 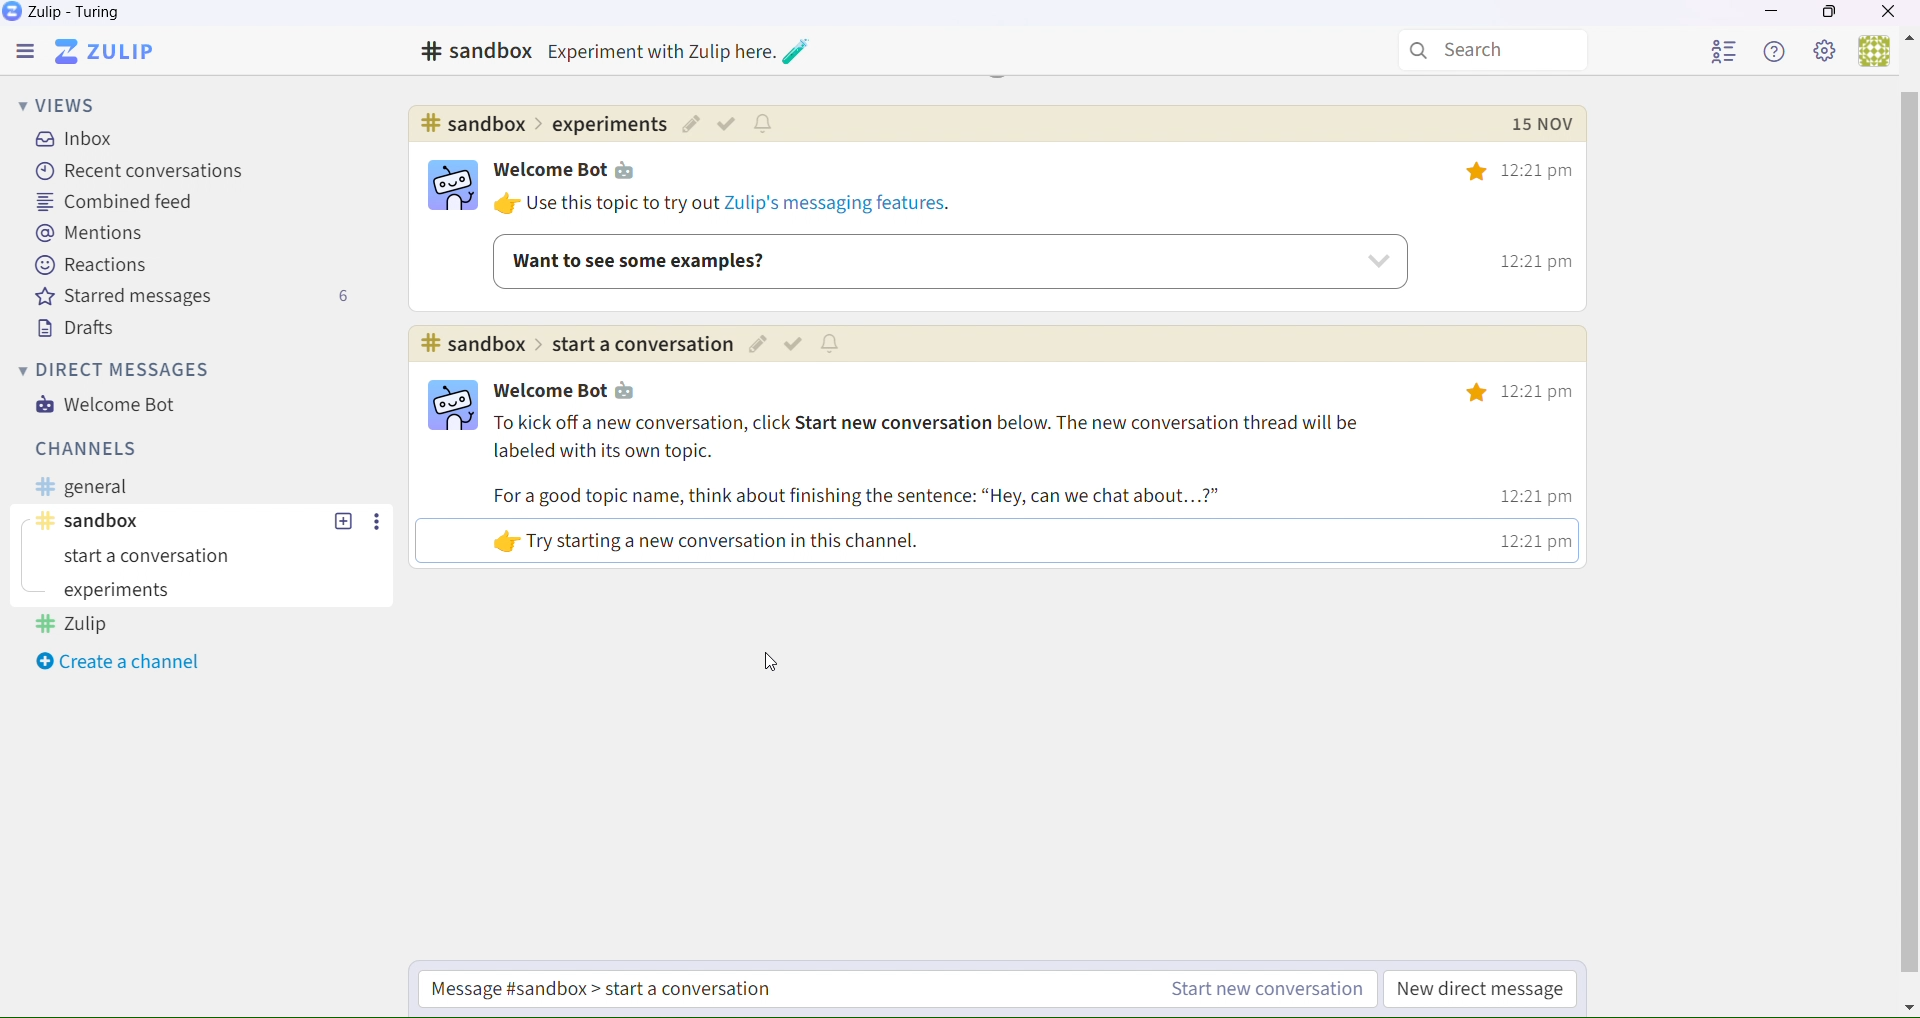 I want to click on 12:21 pm, so click(x=1535, y=493).